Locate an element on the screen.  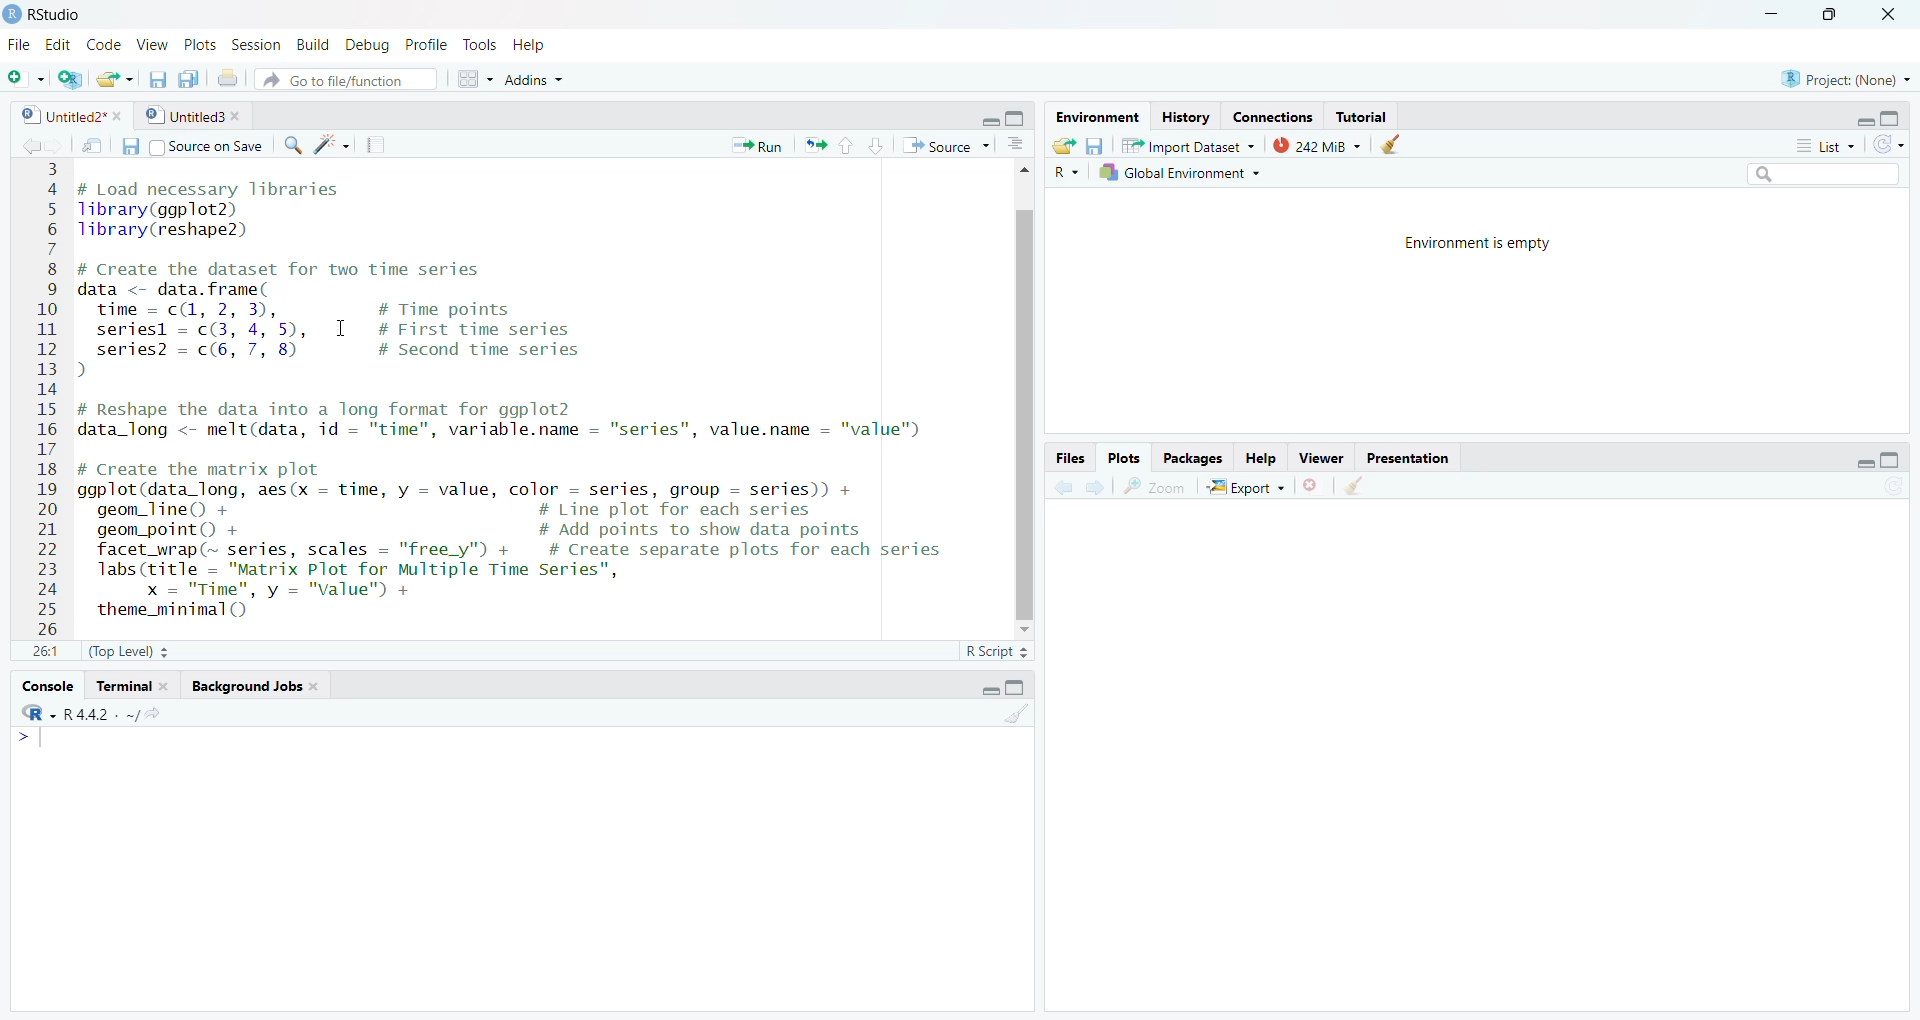
Zoom is located at coordinates (1154, 486).